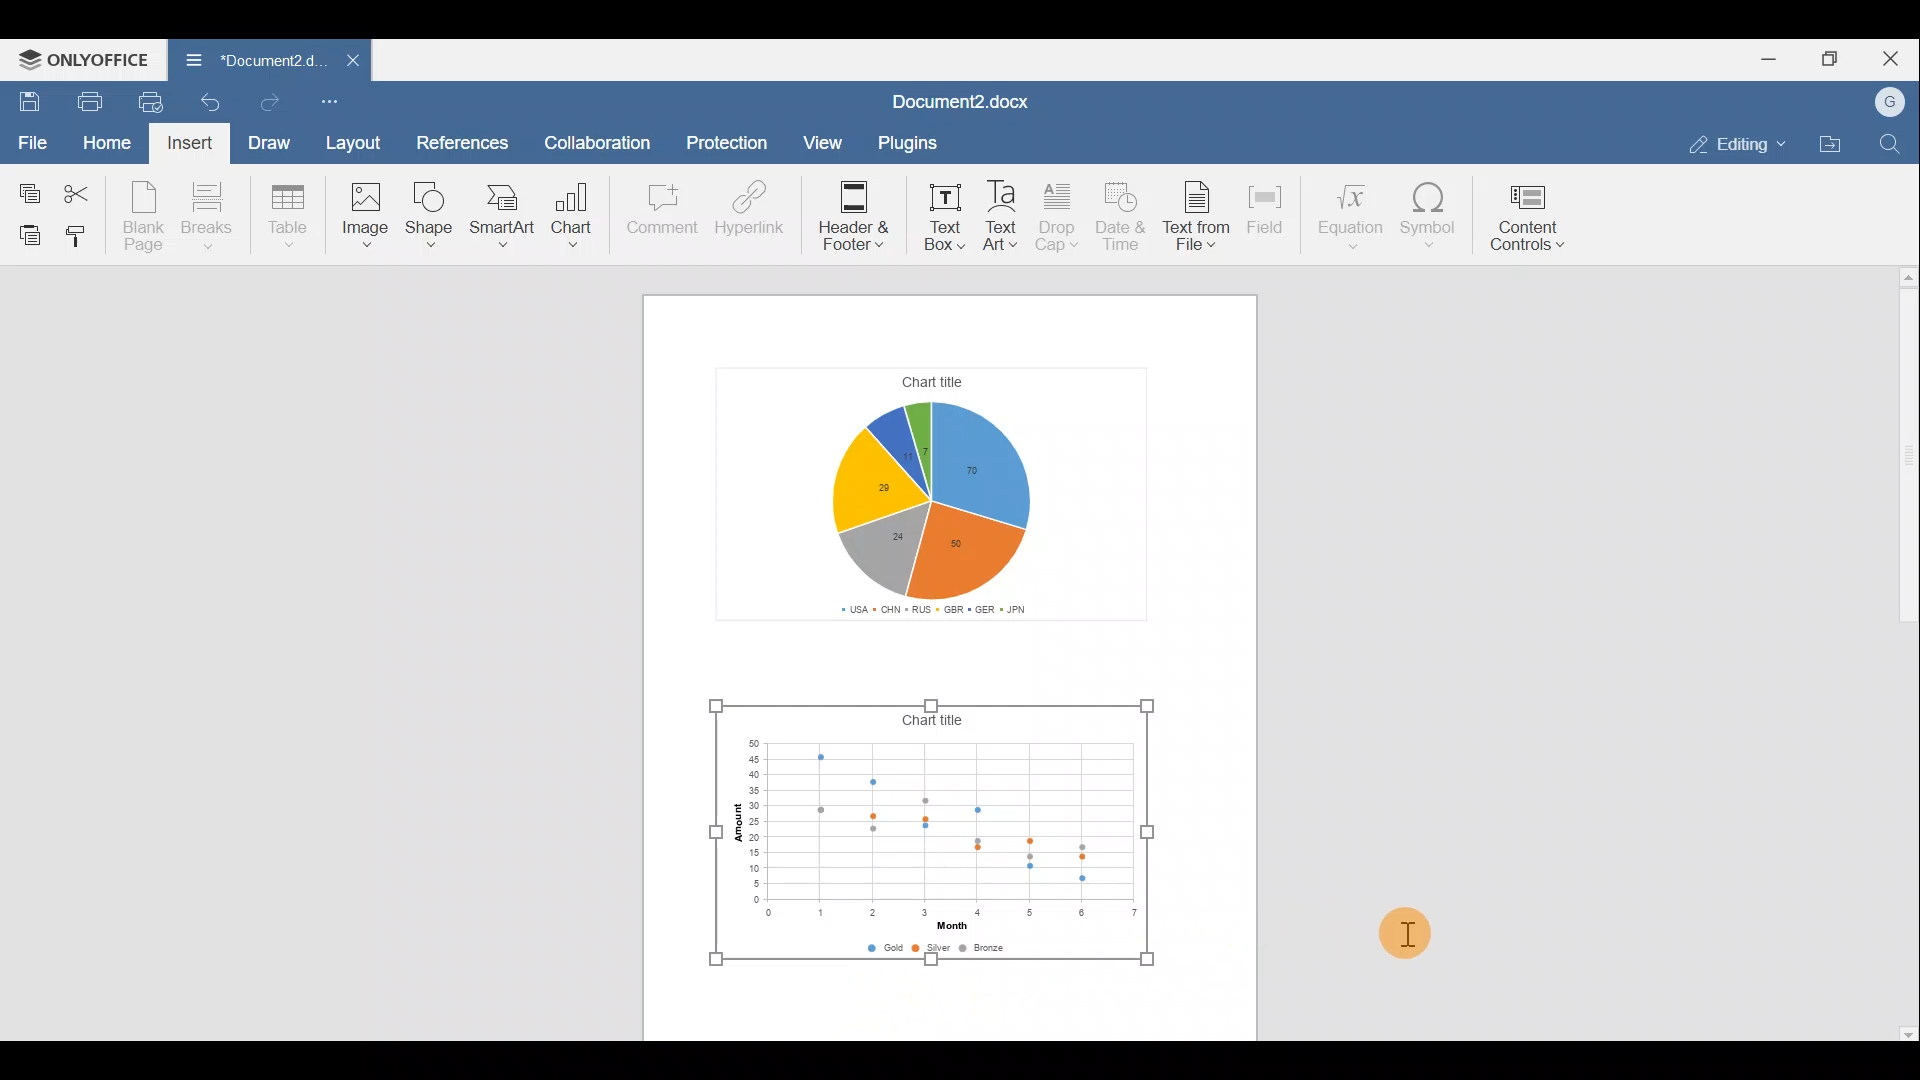 This screenshot has width=1920, height=1080. Describe the element at coordinates (217, 214) in the screenshot. I see `Breaks` at that location.